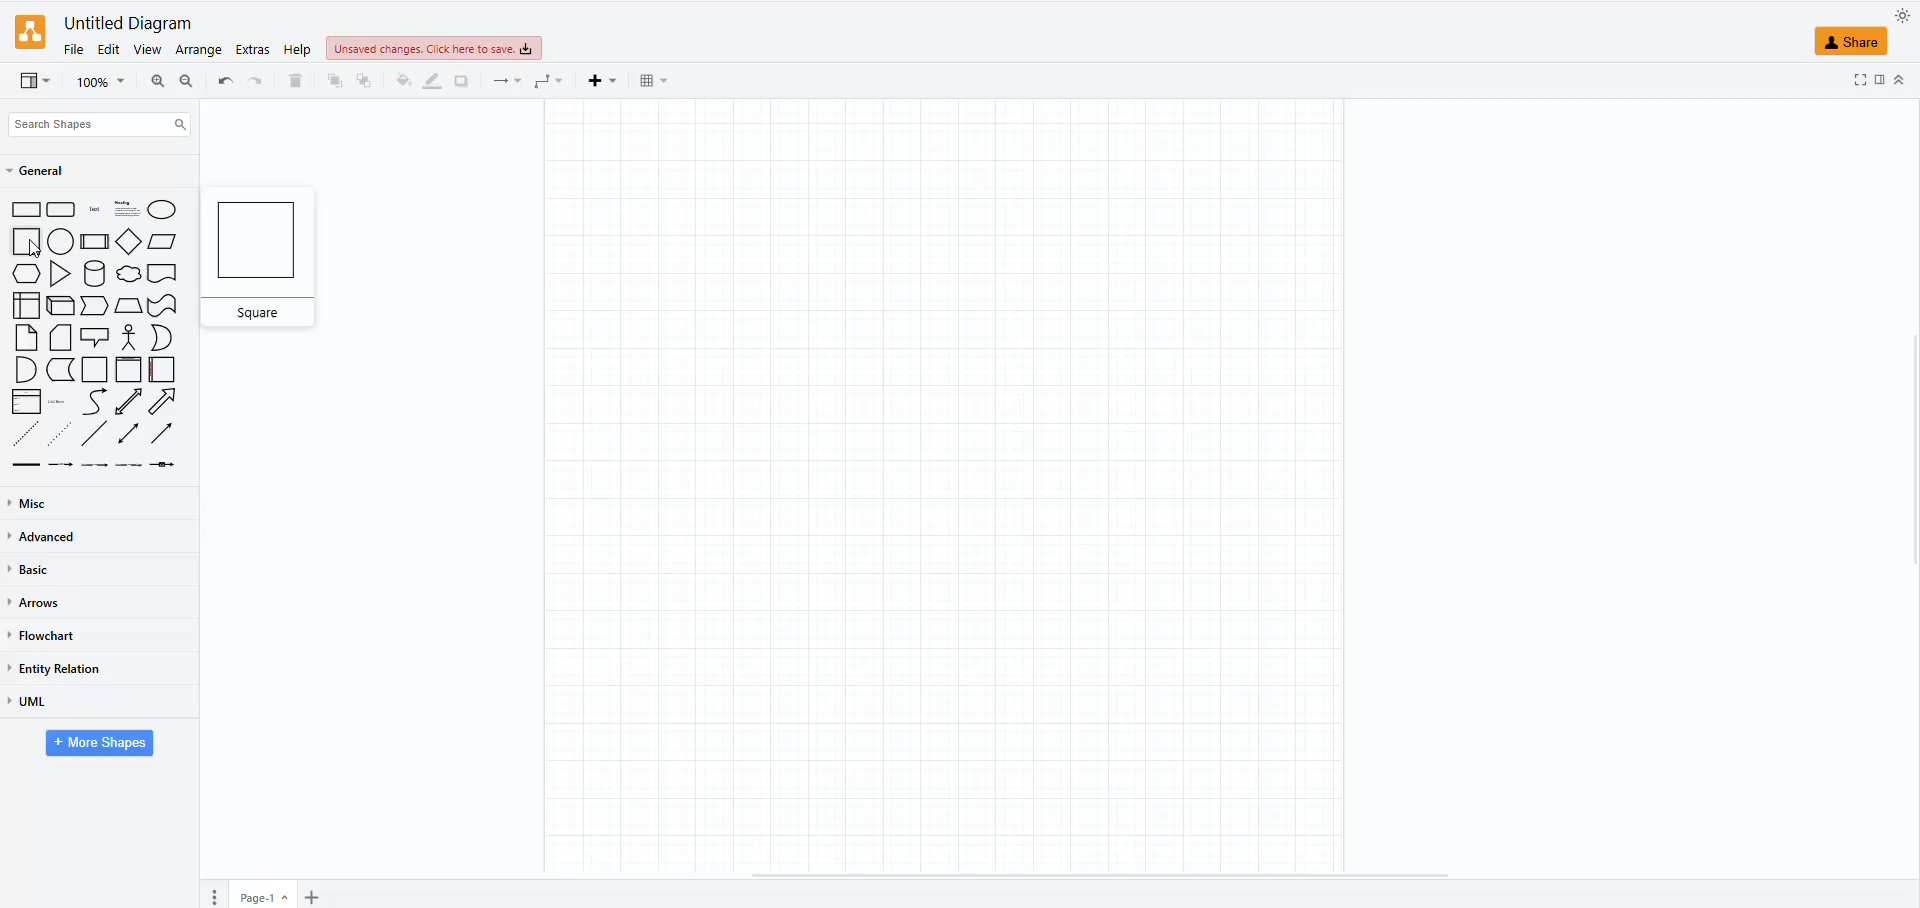 This screenshot has width=1920, height=908. What do you see at coordinates (51, 539) in the screenshot?
I see `advanced` at bounding box center [51, 539].